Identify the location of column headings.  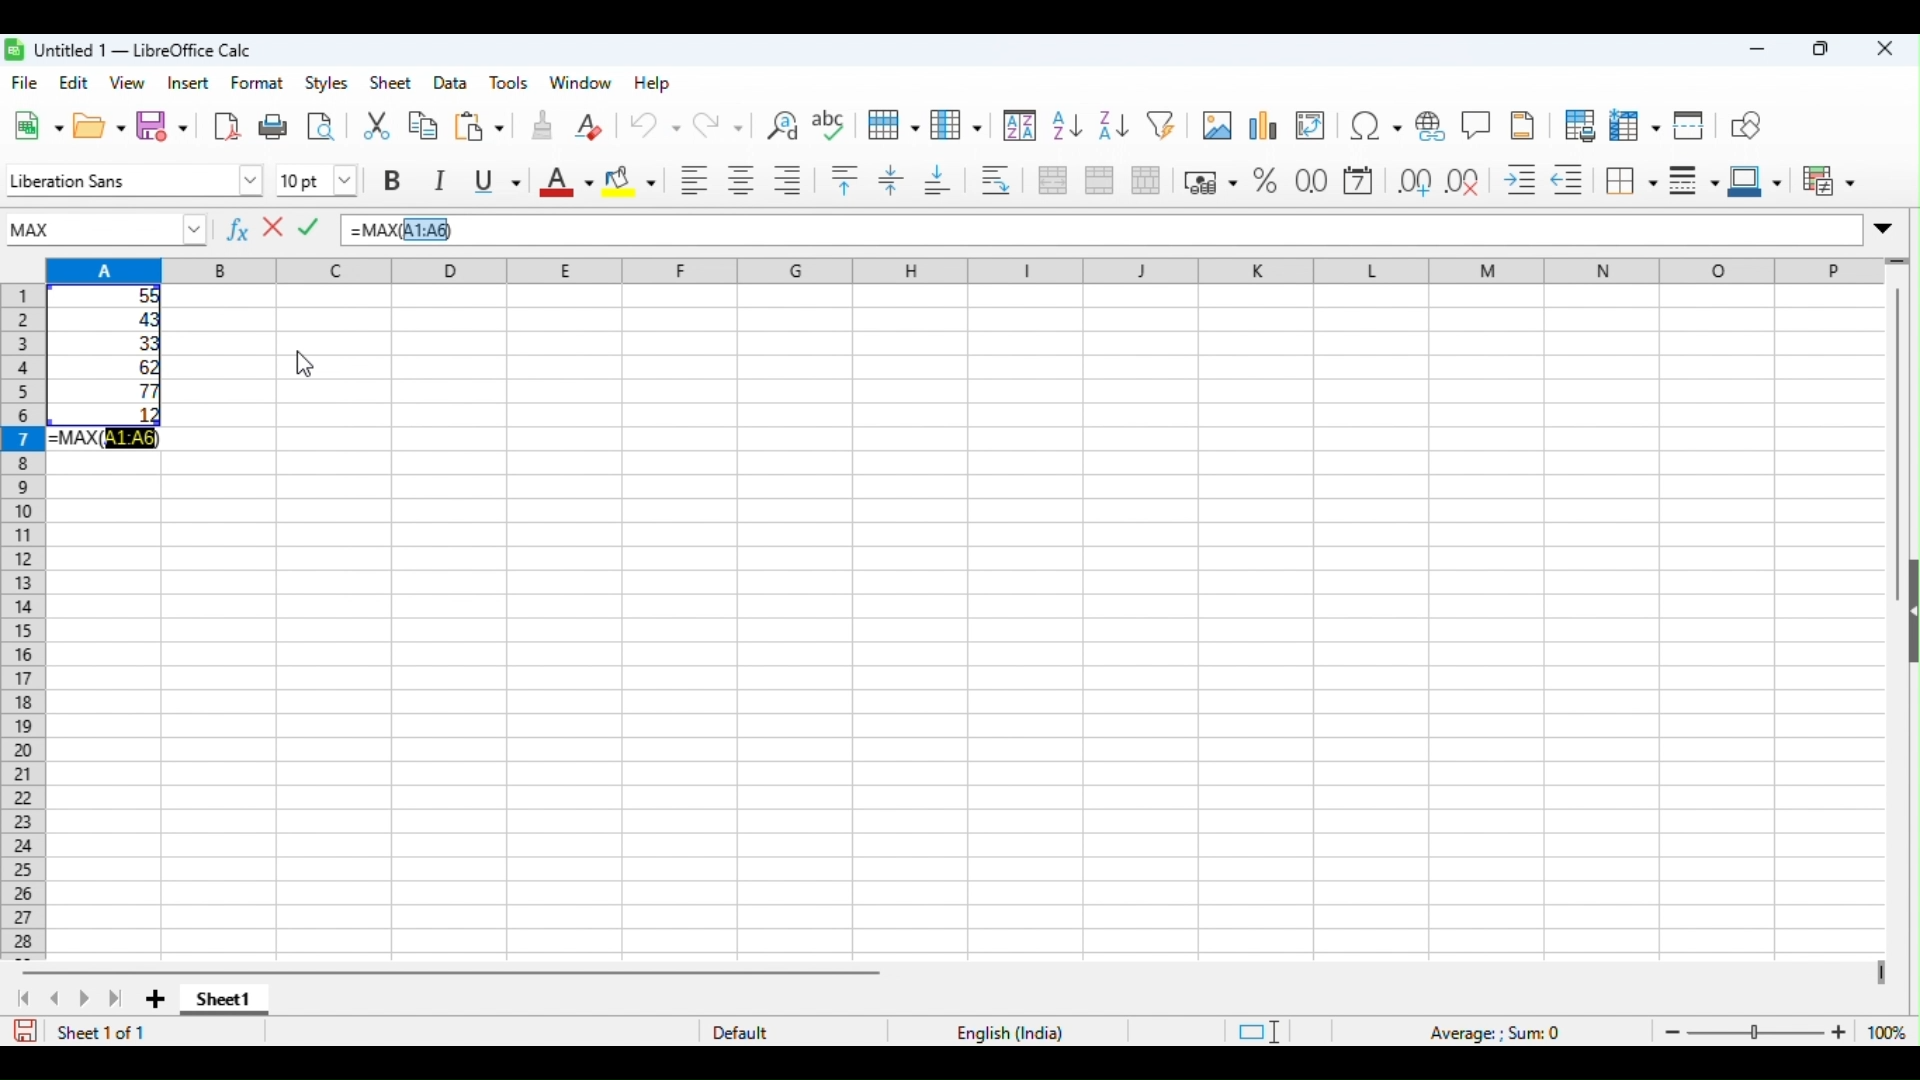
(952, 269).